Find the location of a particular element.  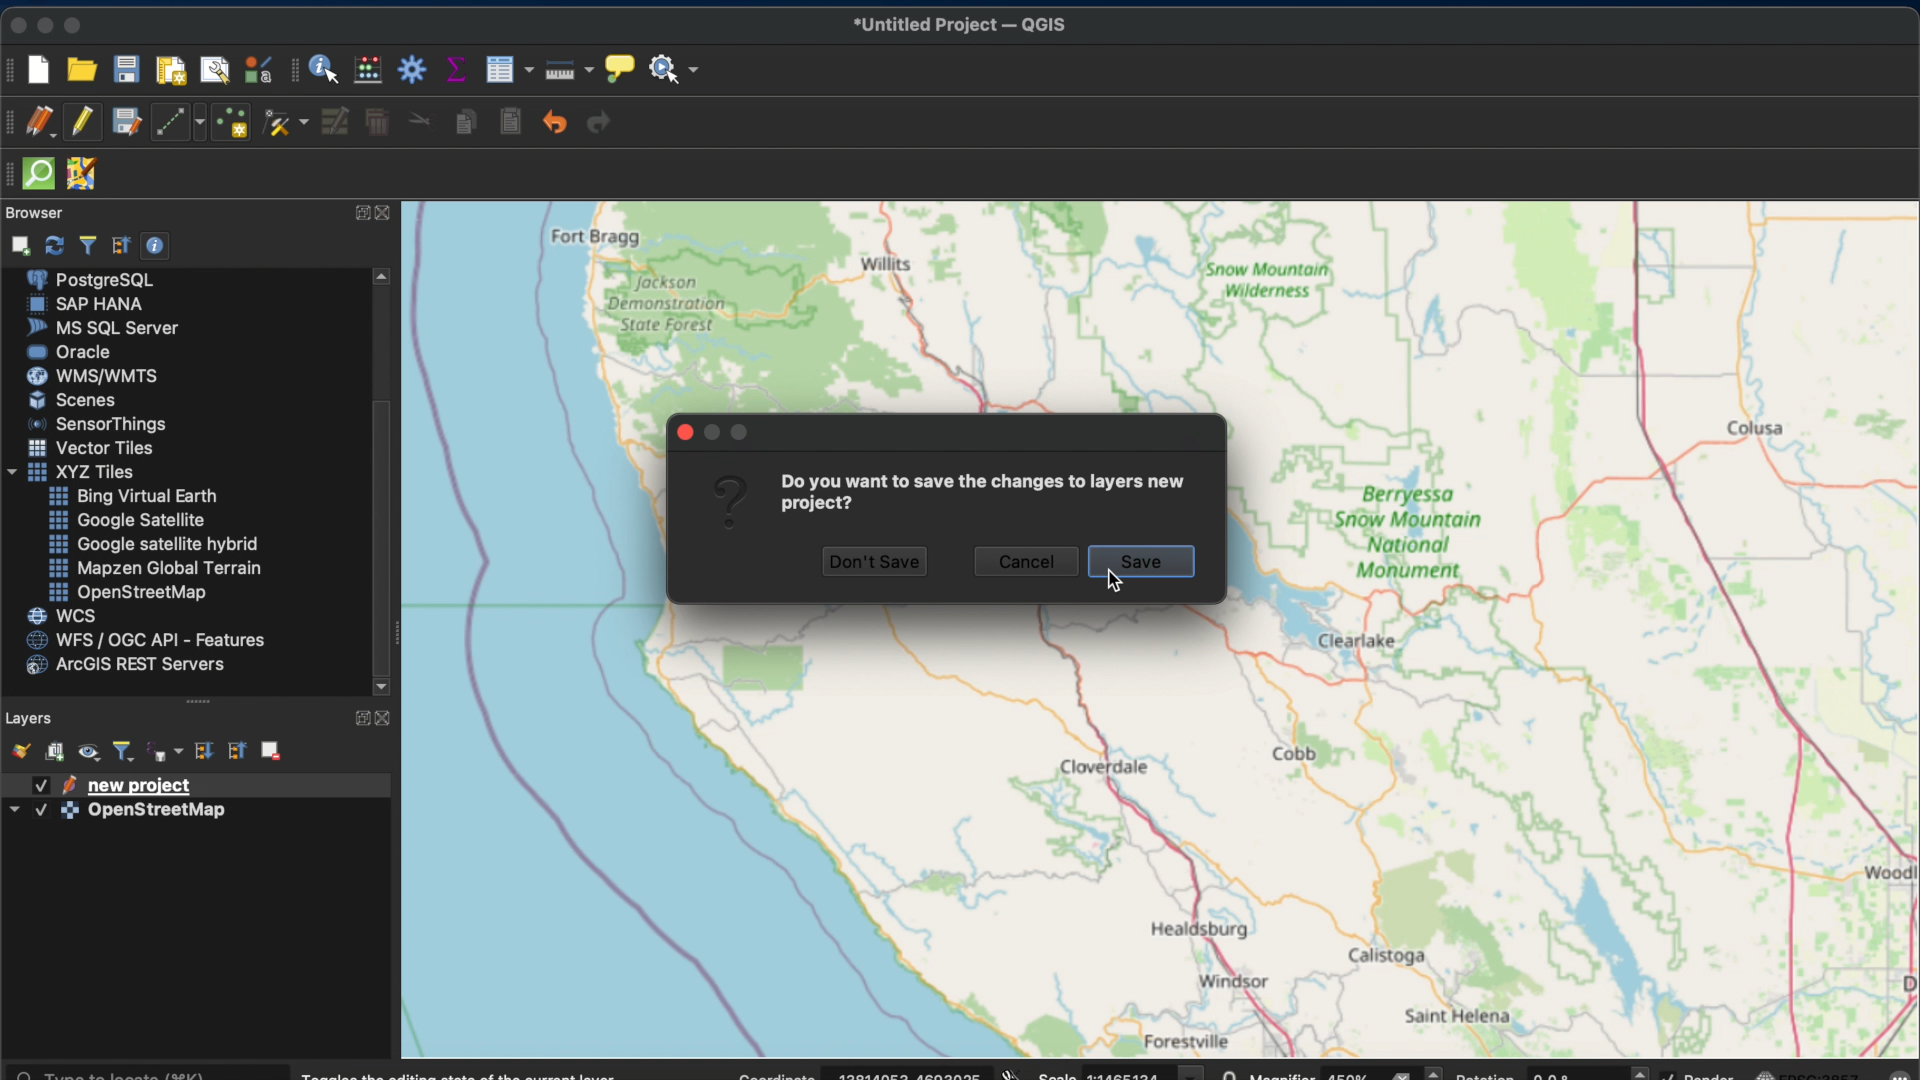

show statistical summary is located at coordinates (455, 68).